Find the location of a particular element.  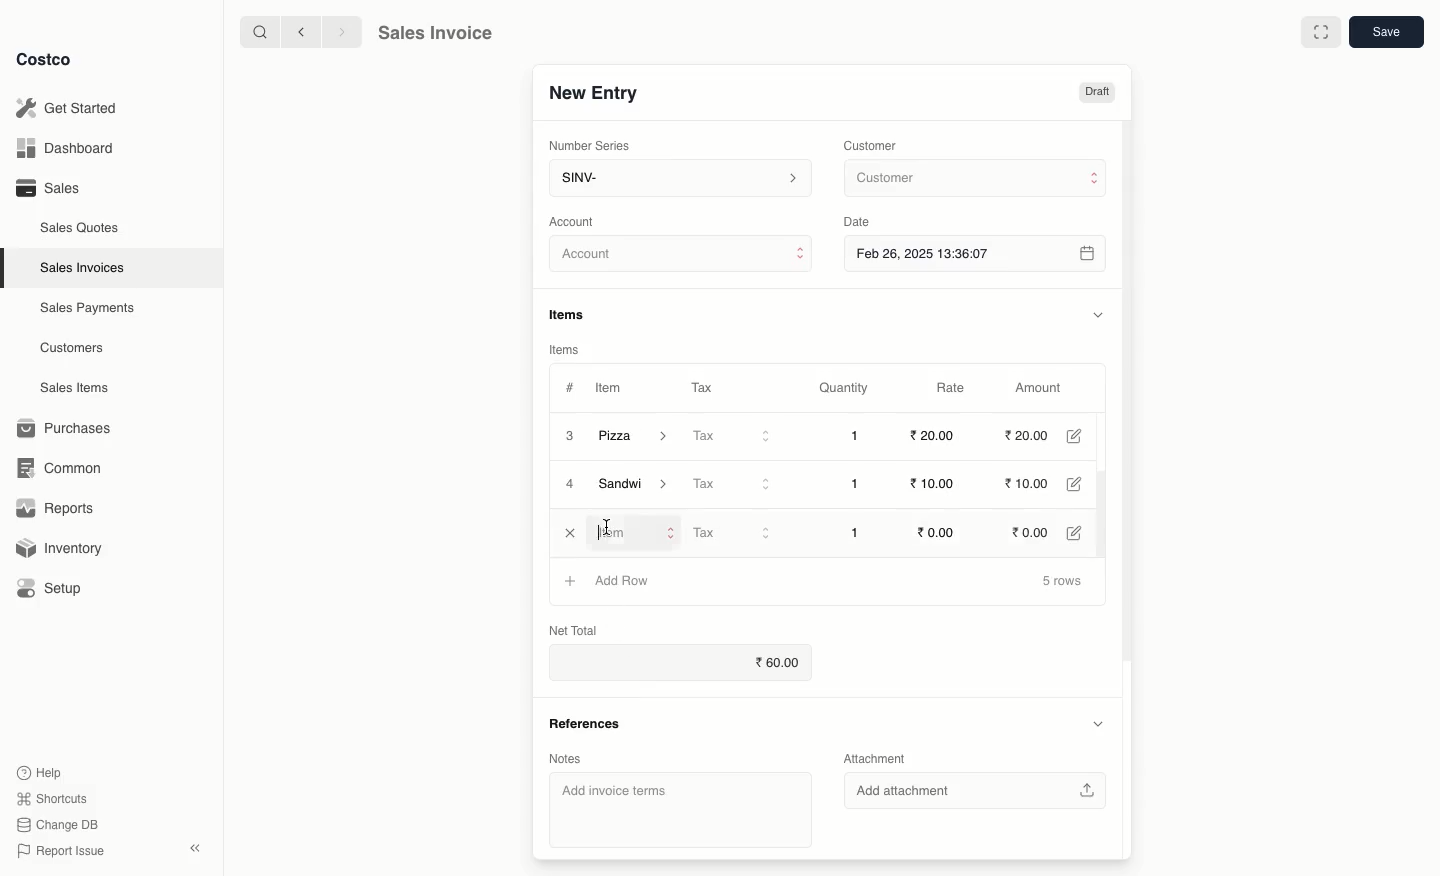

20.00 is located at coordinates (1029, 436).